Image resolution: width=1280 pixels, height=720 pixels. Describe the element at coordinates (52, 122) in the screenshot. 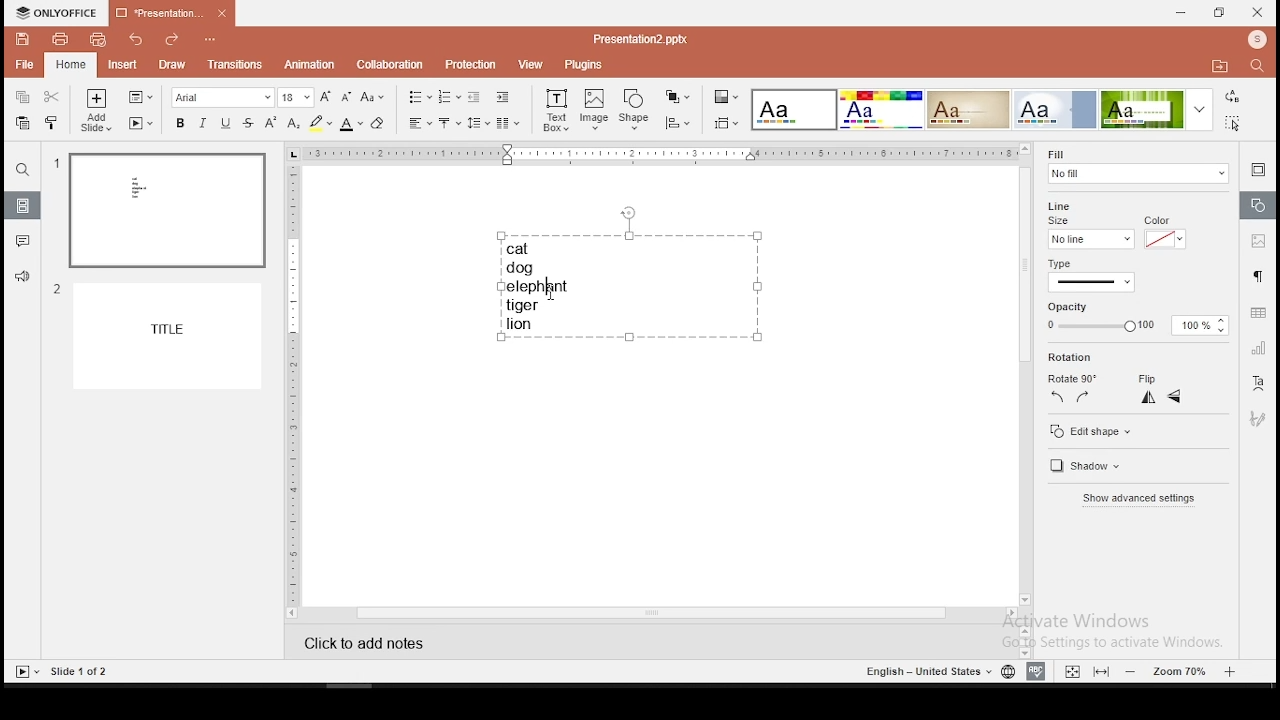

I see `clone formatting` at that location.